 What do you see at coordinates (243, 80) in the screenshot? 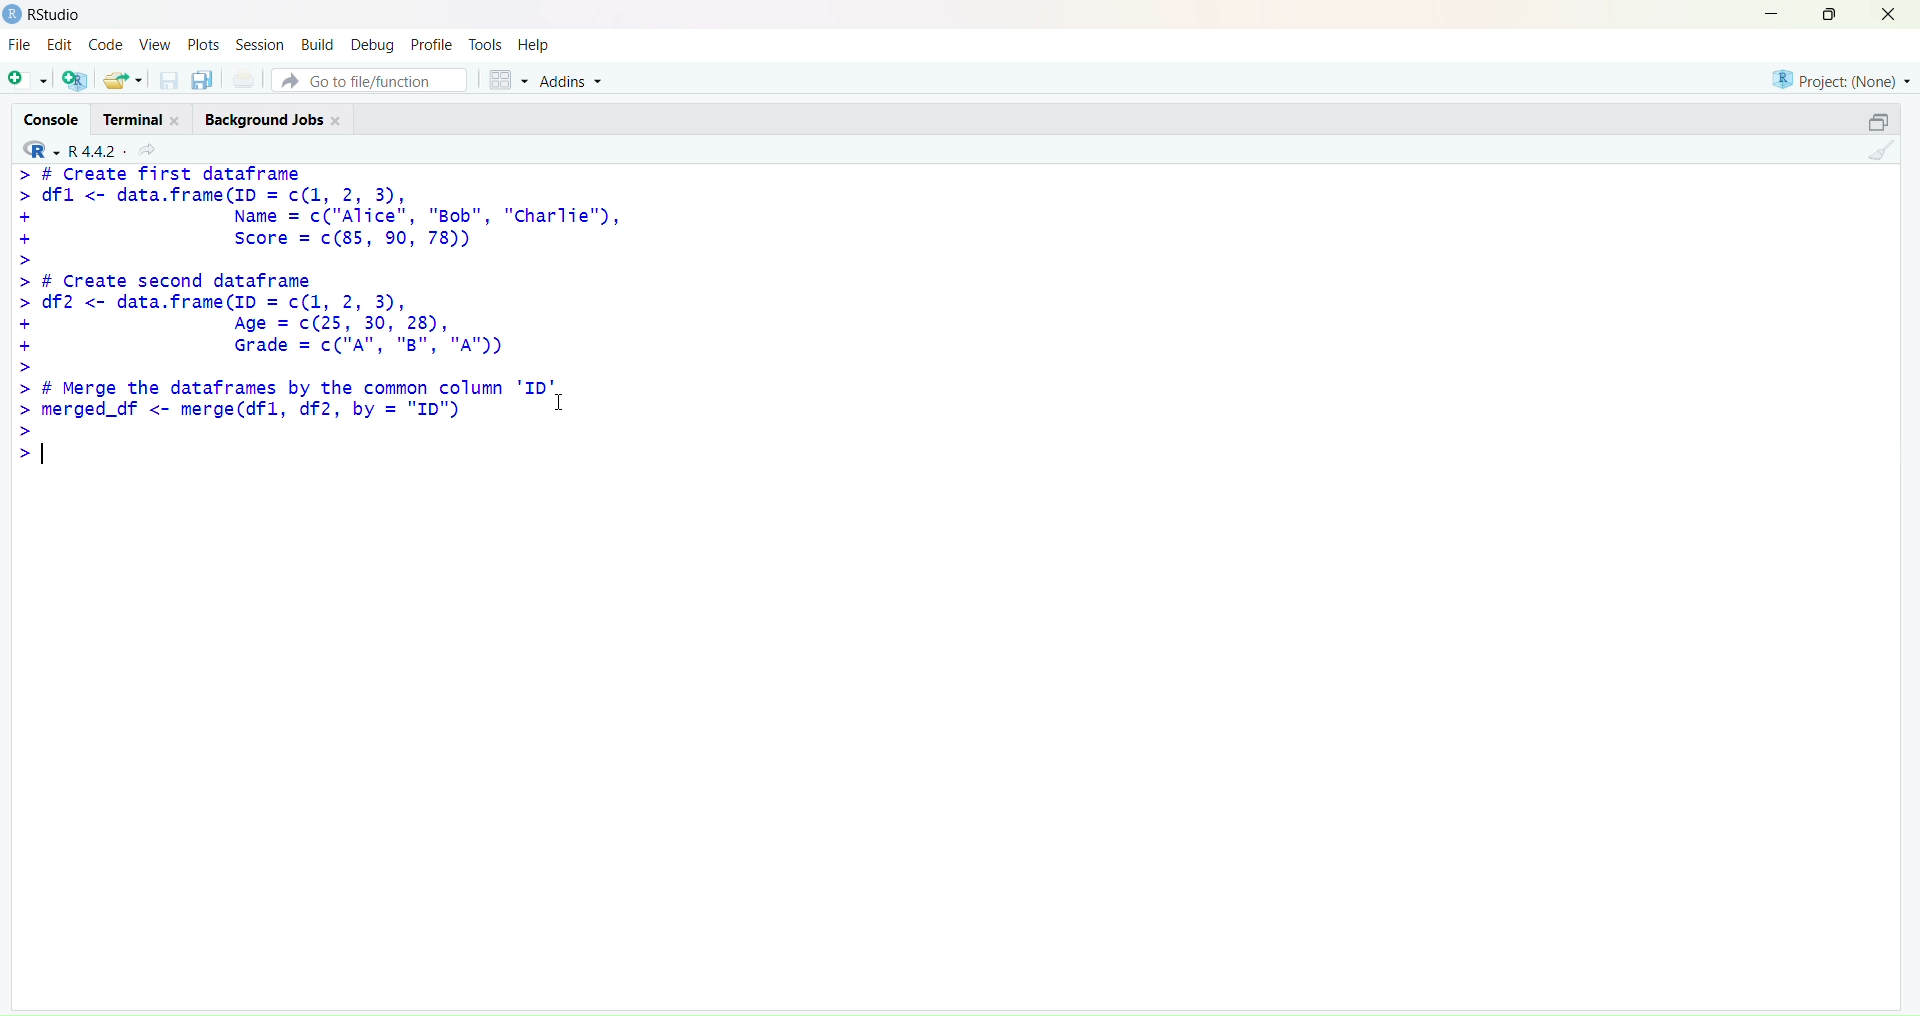
I see `print` at bounding box center [243, 80].